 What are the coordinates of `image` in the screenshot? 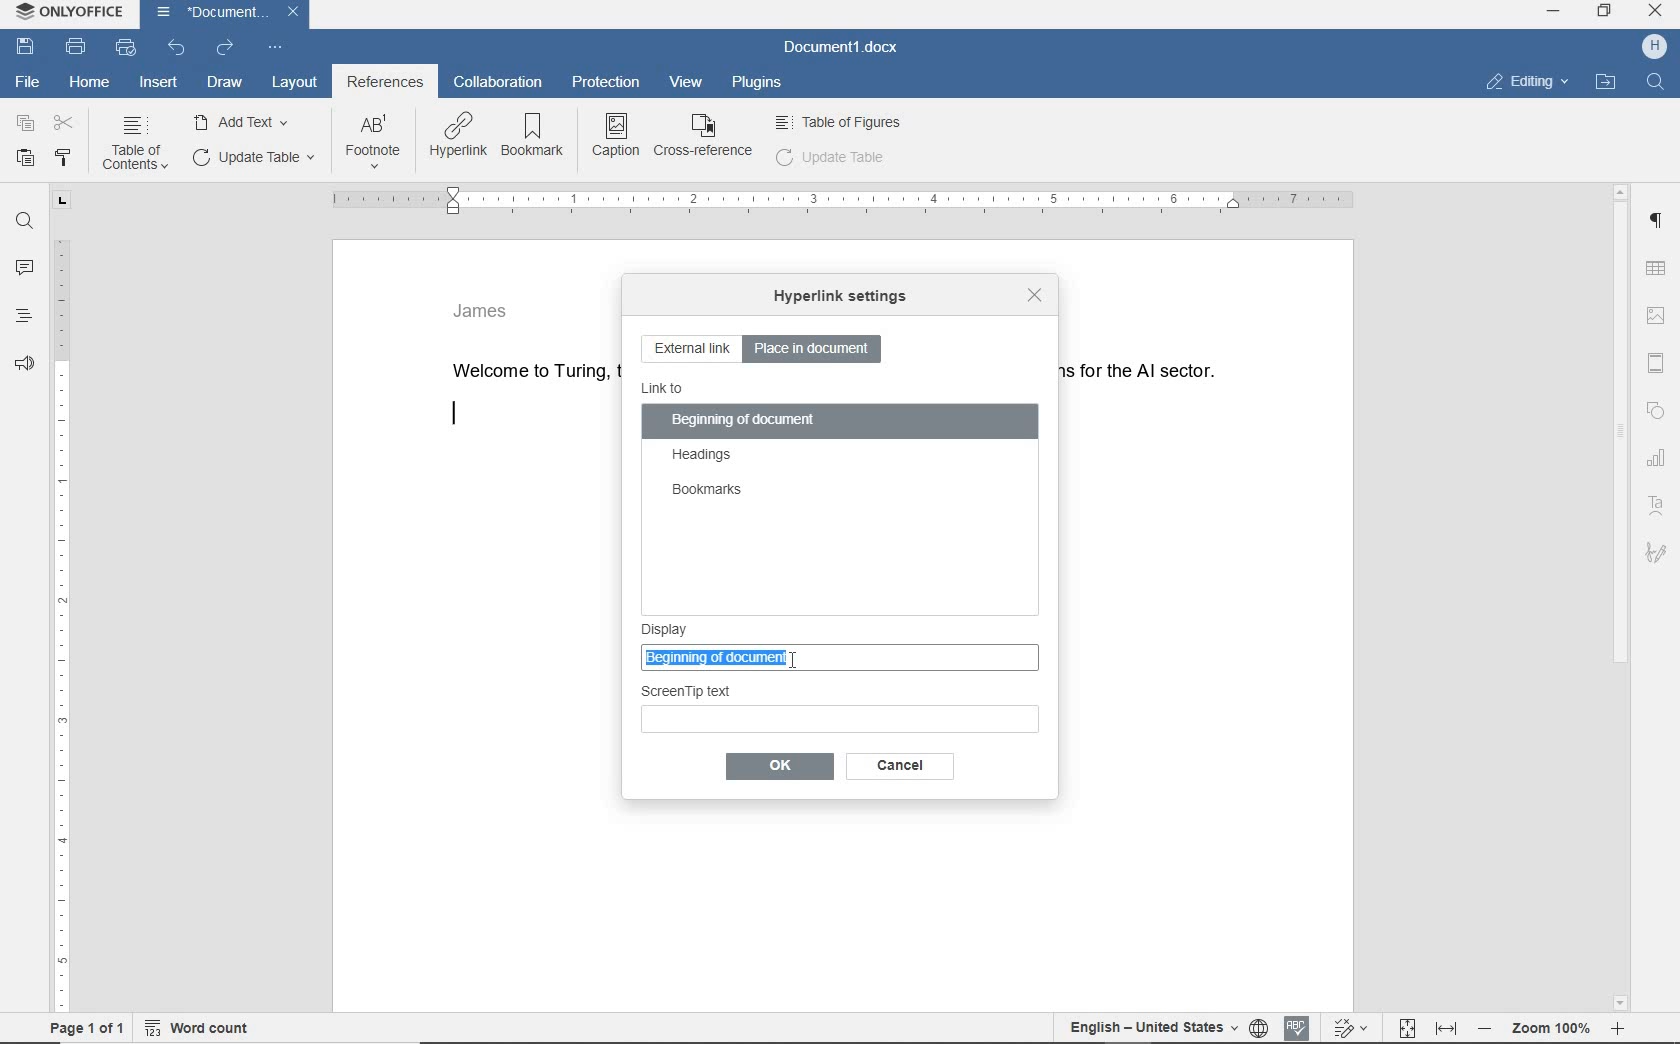 It's located at (1659, 312).